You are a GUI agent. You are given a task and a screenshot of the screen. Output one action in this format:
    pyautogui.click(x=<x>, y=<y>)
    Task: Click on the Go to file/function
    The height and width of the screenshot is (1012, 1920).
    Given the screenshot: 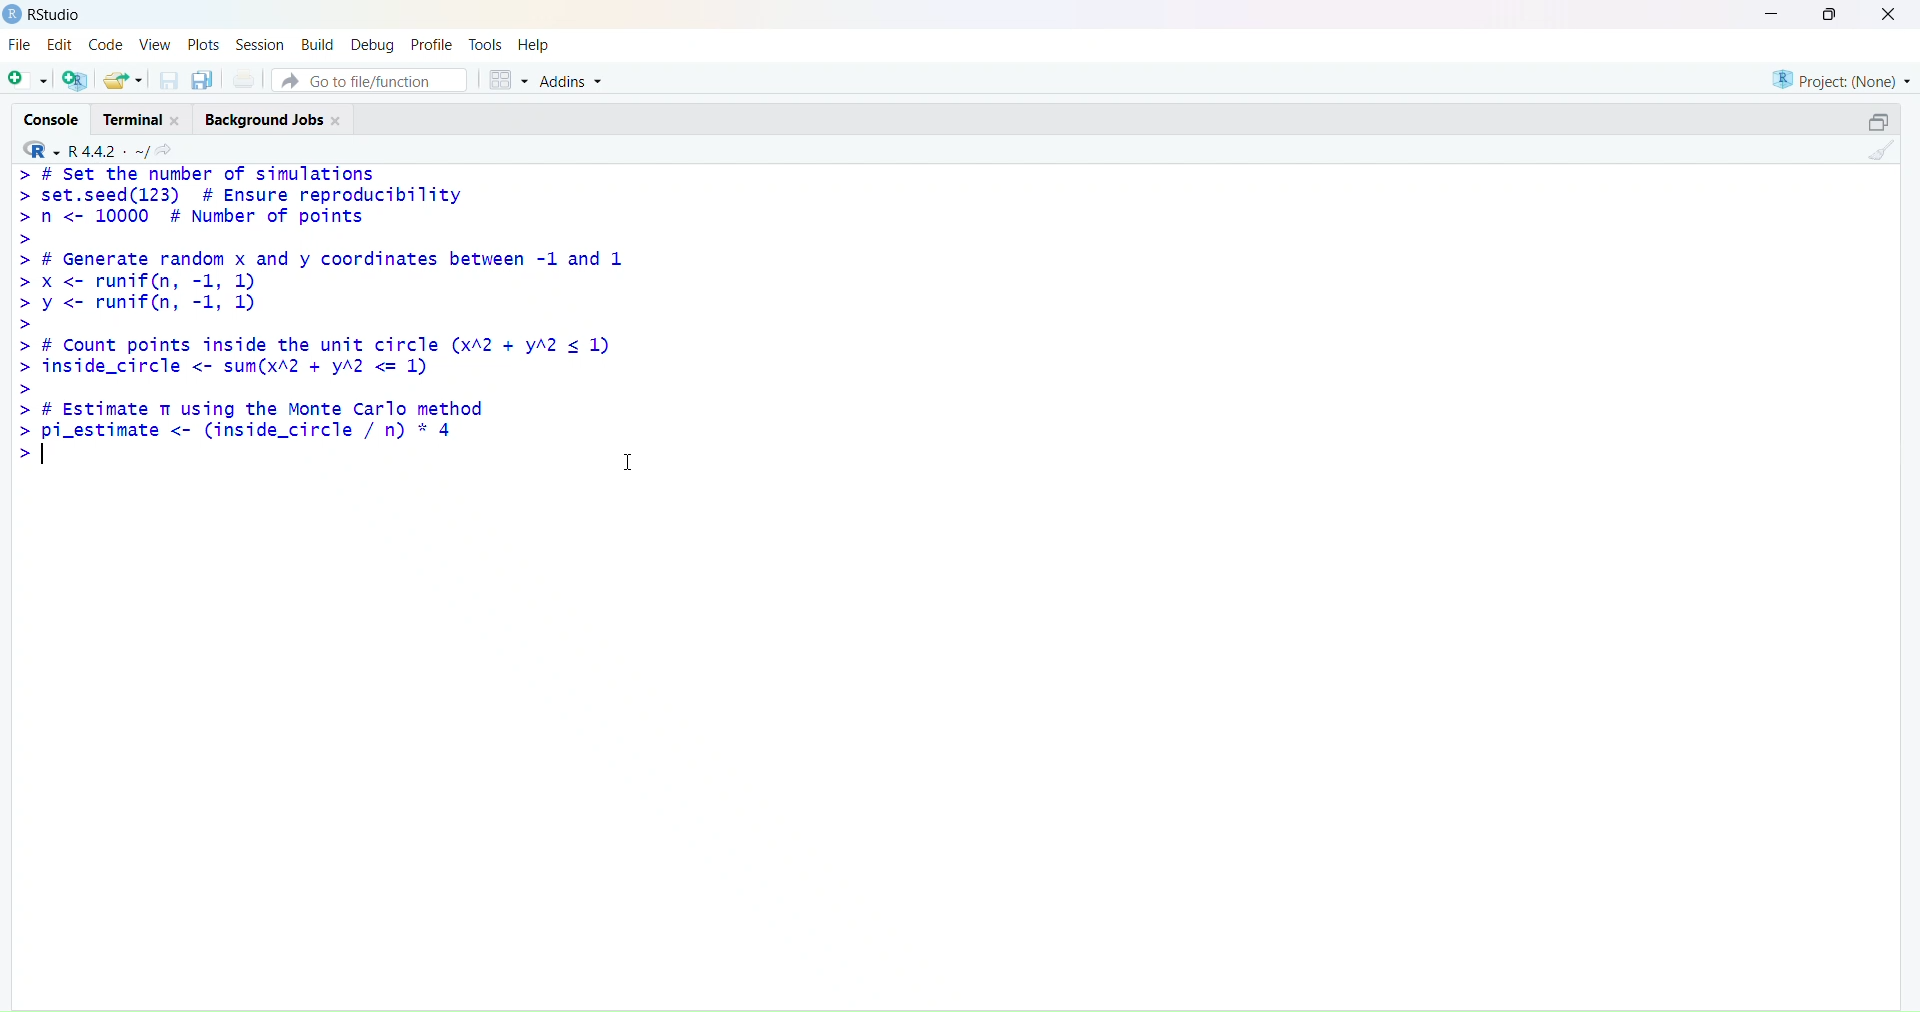 What is the action you would take?
    pyautogui.click(x=375, y=81)
    